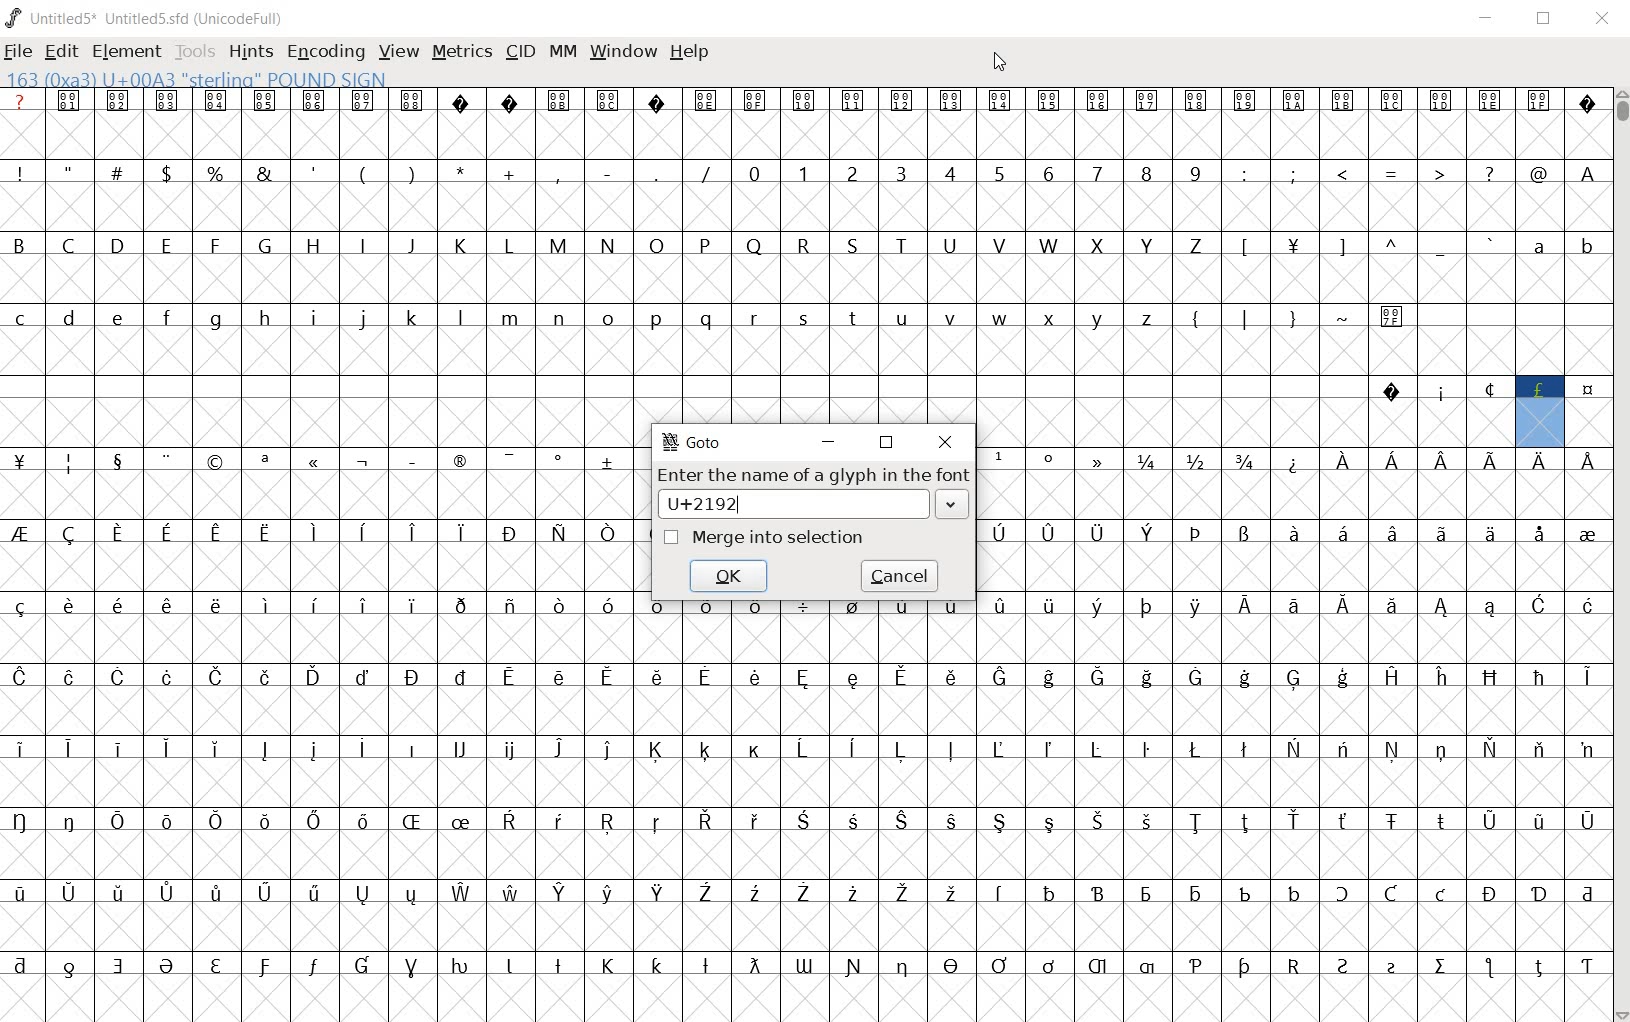 The width and height of the screenshot is (1630, 1022). Describe the element at coordinates (1544, 19) in the screenshot. I see `RESTORE DOWN` at that location.